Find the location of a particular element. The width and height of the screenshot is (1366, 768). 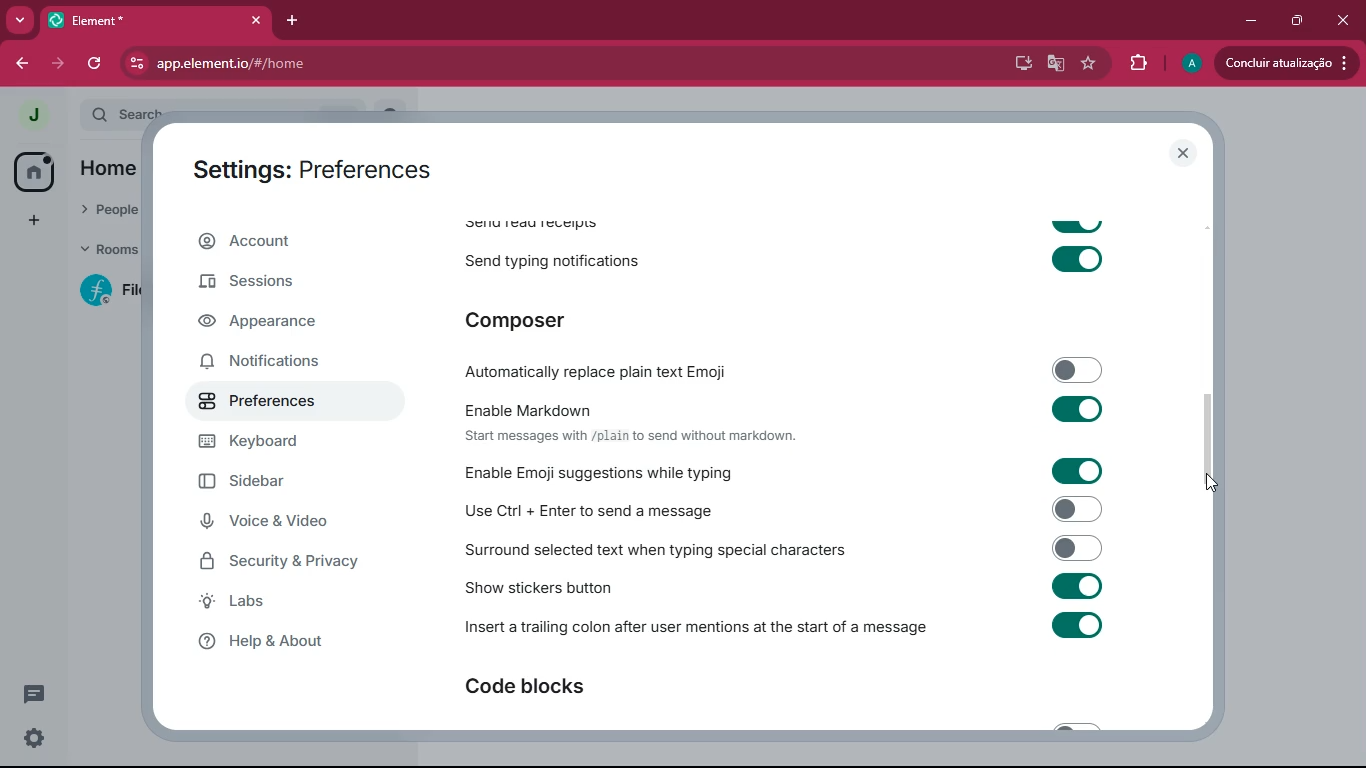

notifications is located at coordinates (277, 359).